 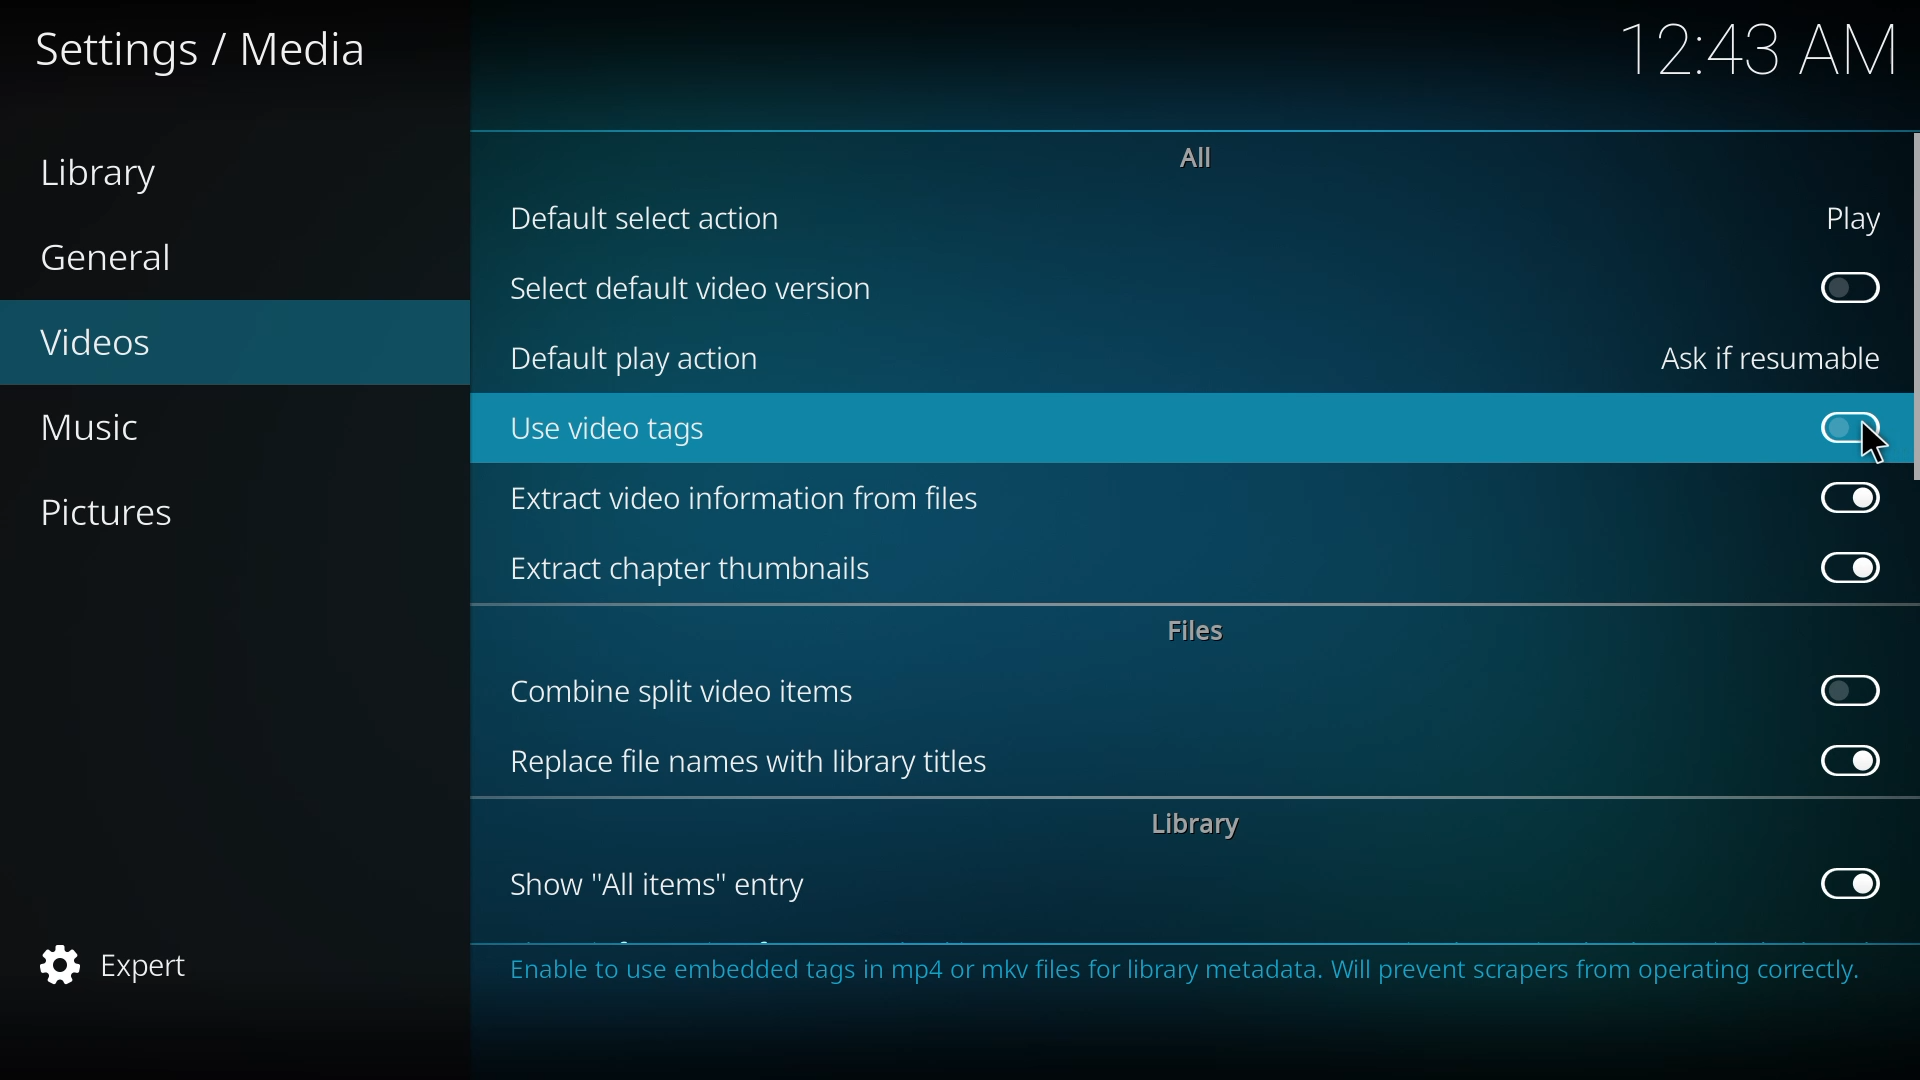 What do you see at coordinates (1762, 49) in the screenshot?
I see `time` at bounding box center [1762, 49].